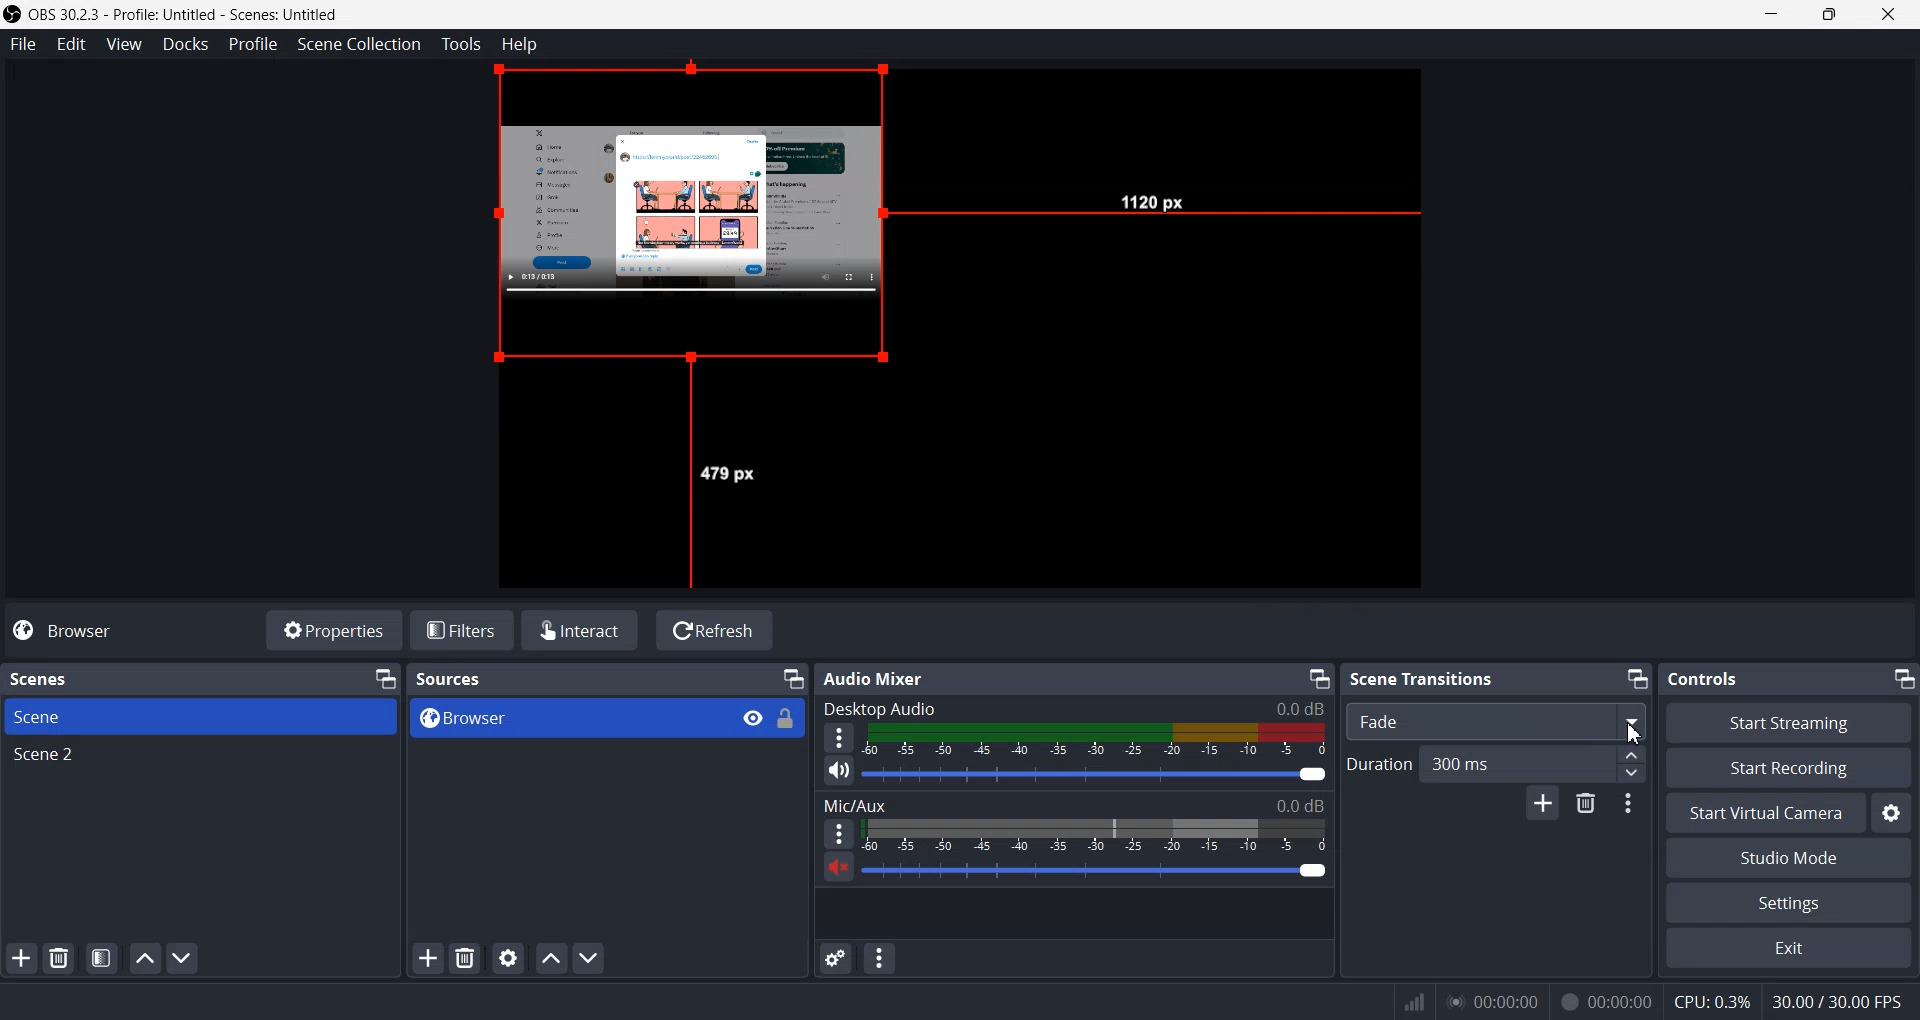 This screenshot has height=1020, width=1920. Describe the element at coordinates (1495, 719) in the screenshot. I see `Fade` at that location.